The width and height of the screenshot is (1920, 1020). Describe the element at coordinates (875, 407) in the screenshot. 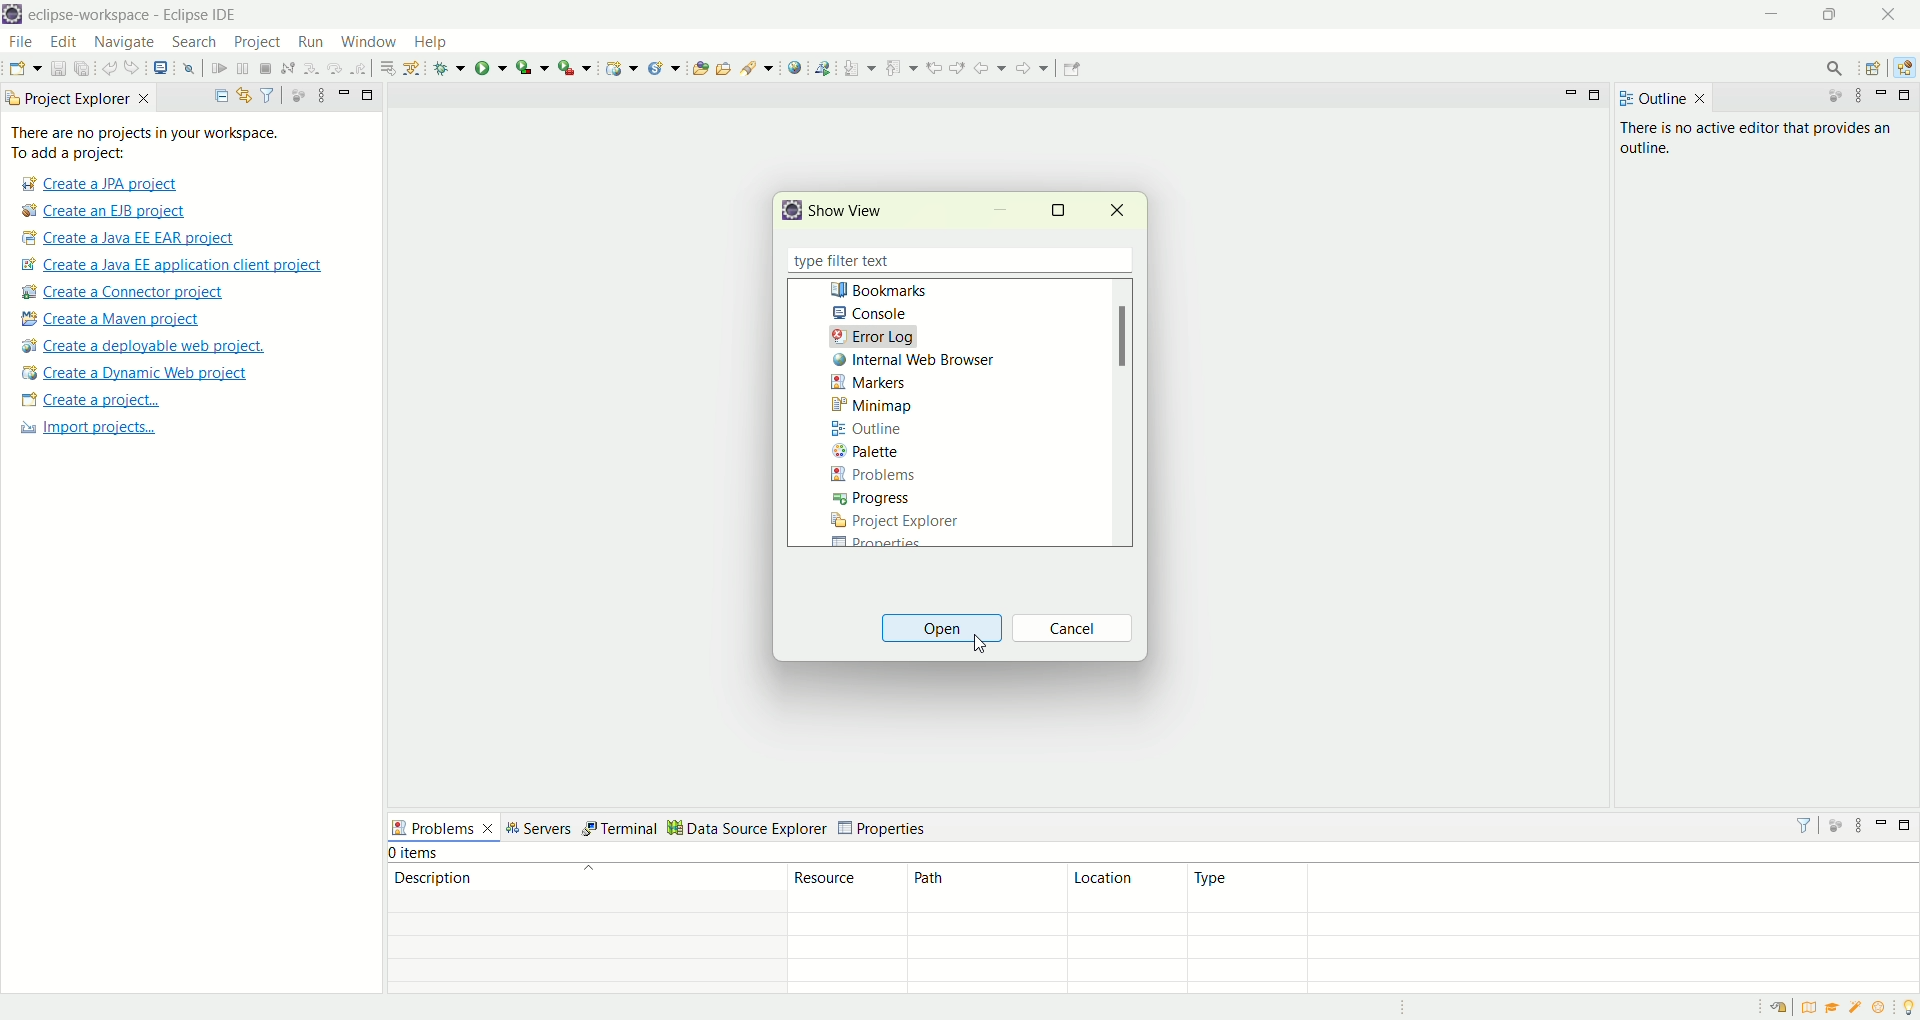

I see `minimap` at that location.